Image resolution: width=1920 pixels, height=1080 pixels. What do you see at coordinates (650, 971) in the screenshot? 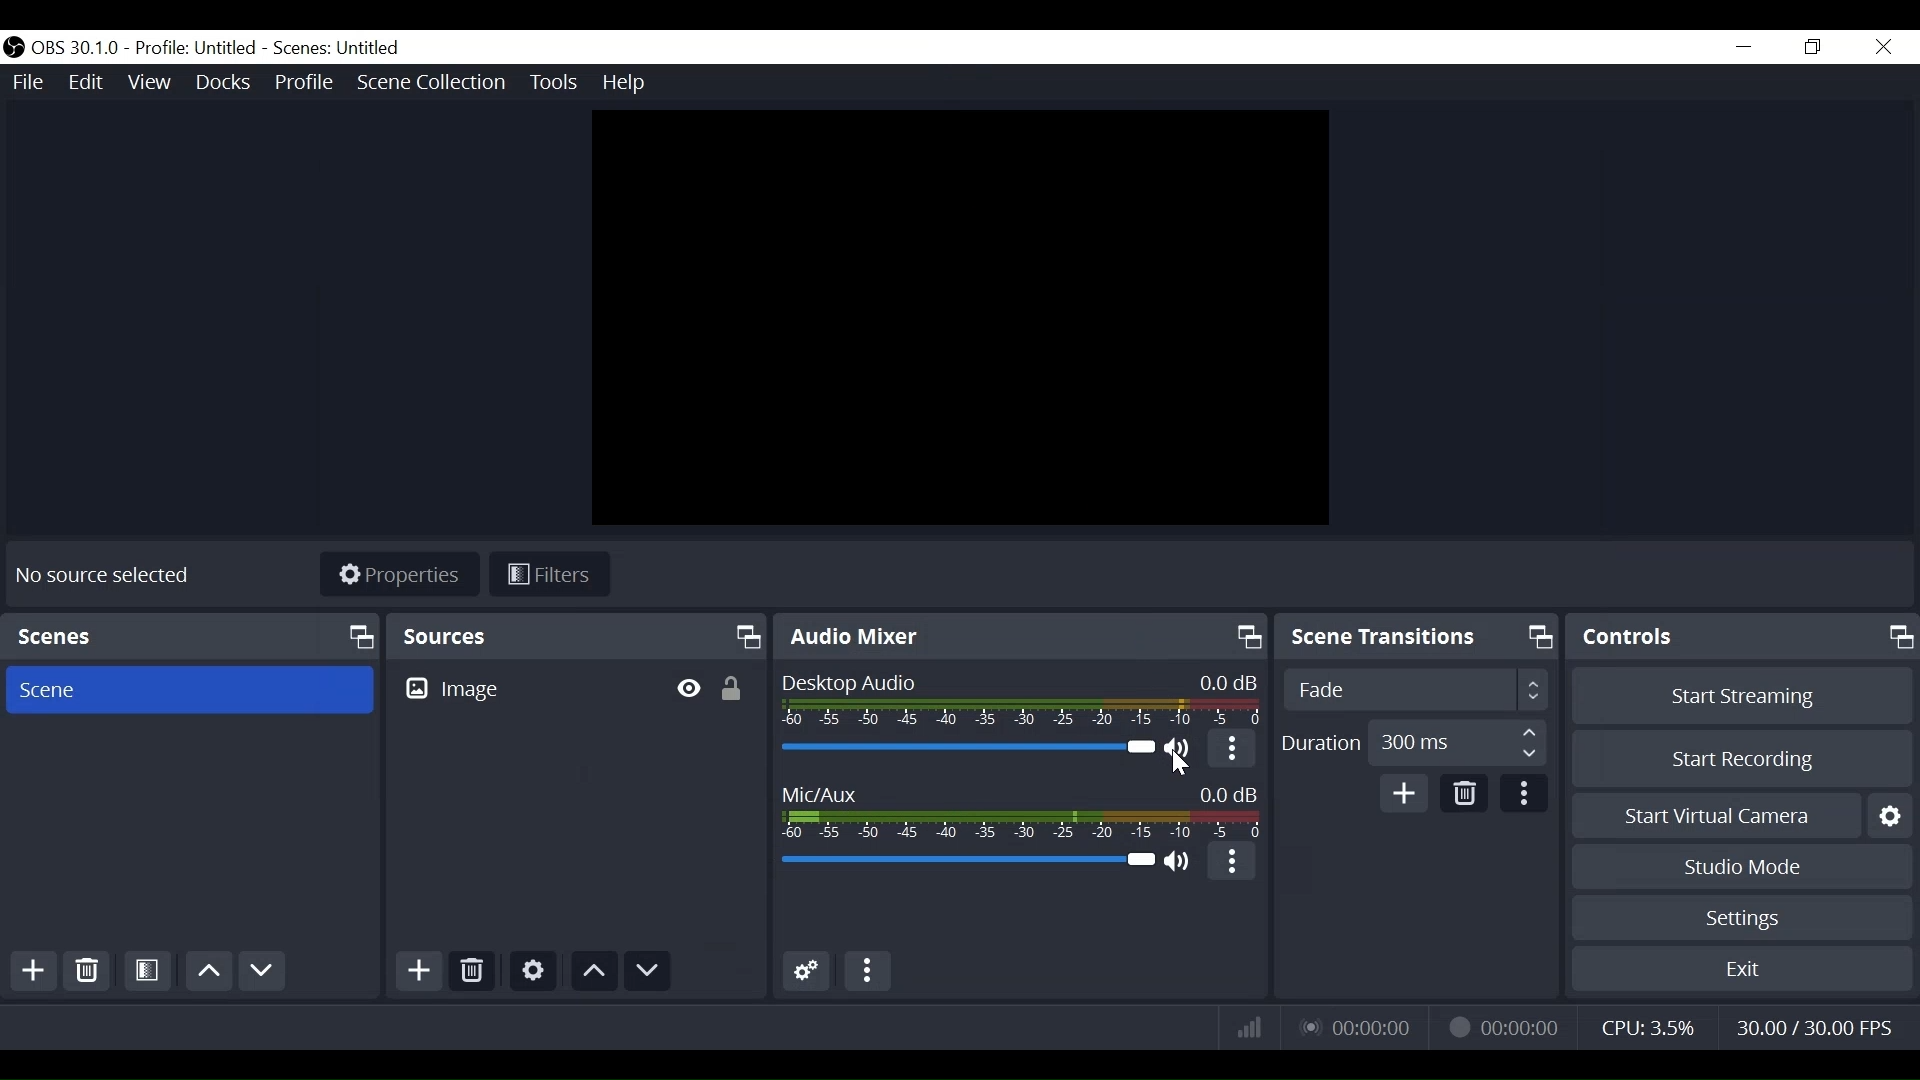
I see `Move down` at bounding box center [650, 971].